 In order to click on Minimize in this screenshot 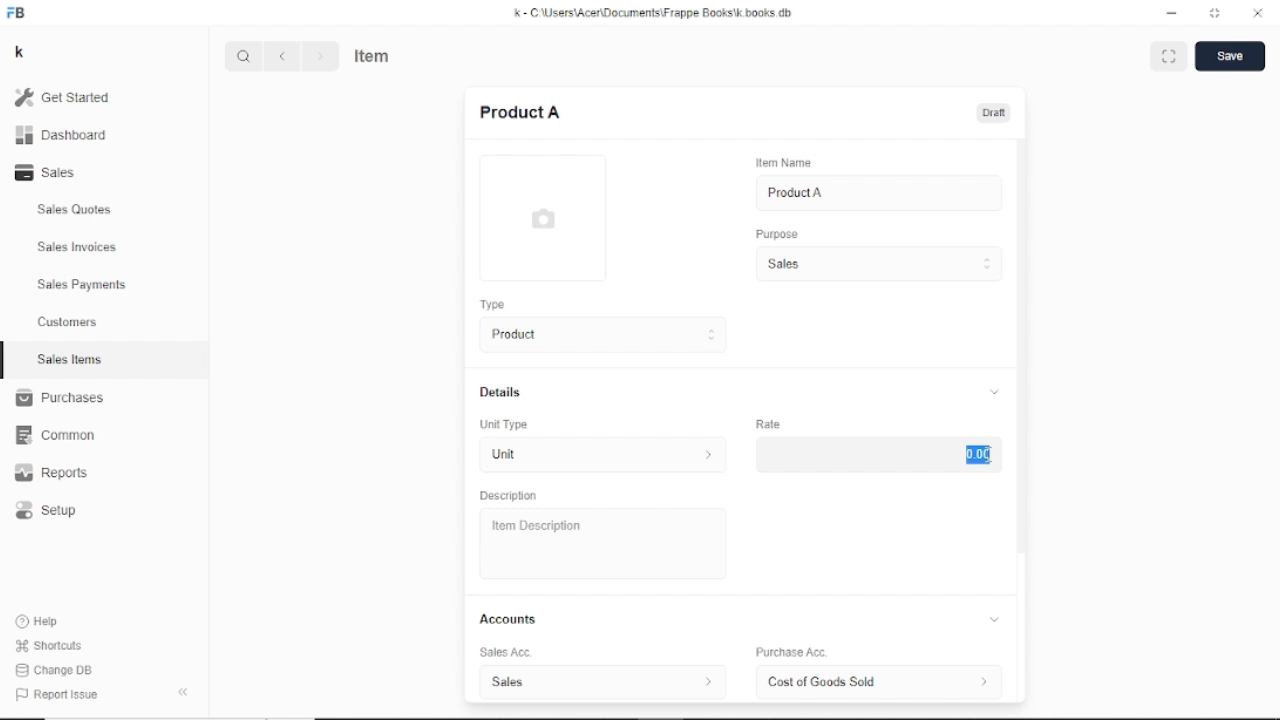, I will do `click(1173, 14)`.